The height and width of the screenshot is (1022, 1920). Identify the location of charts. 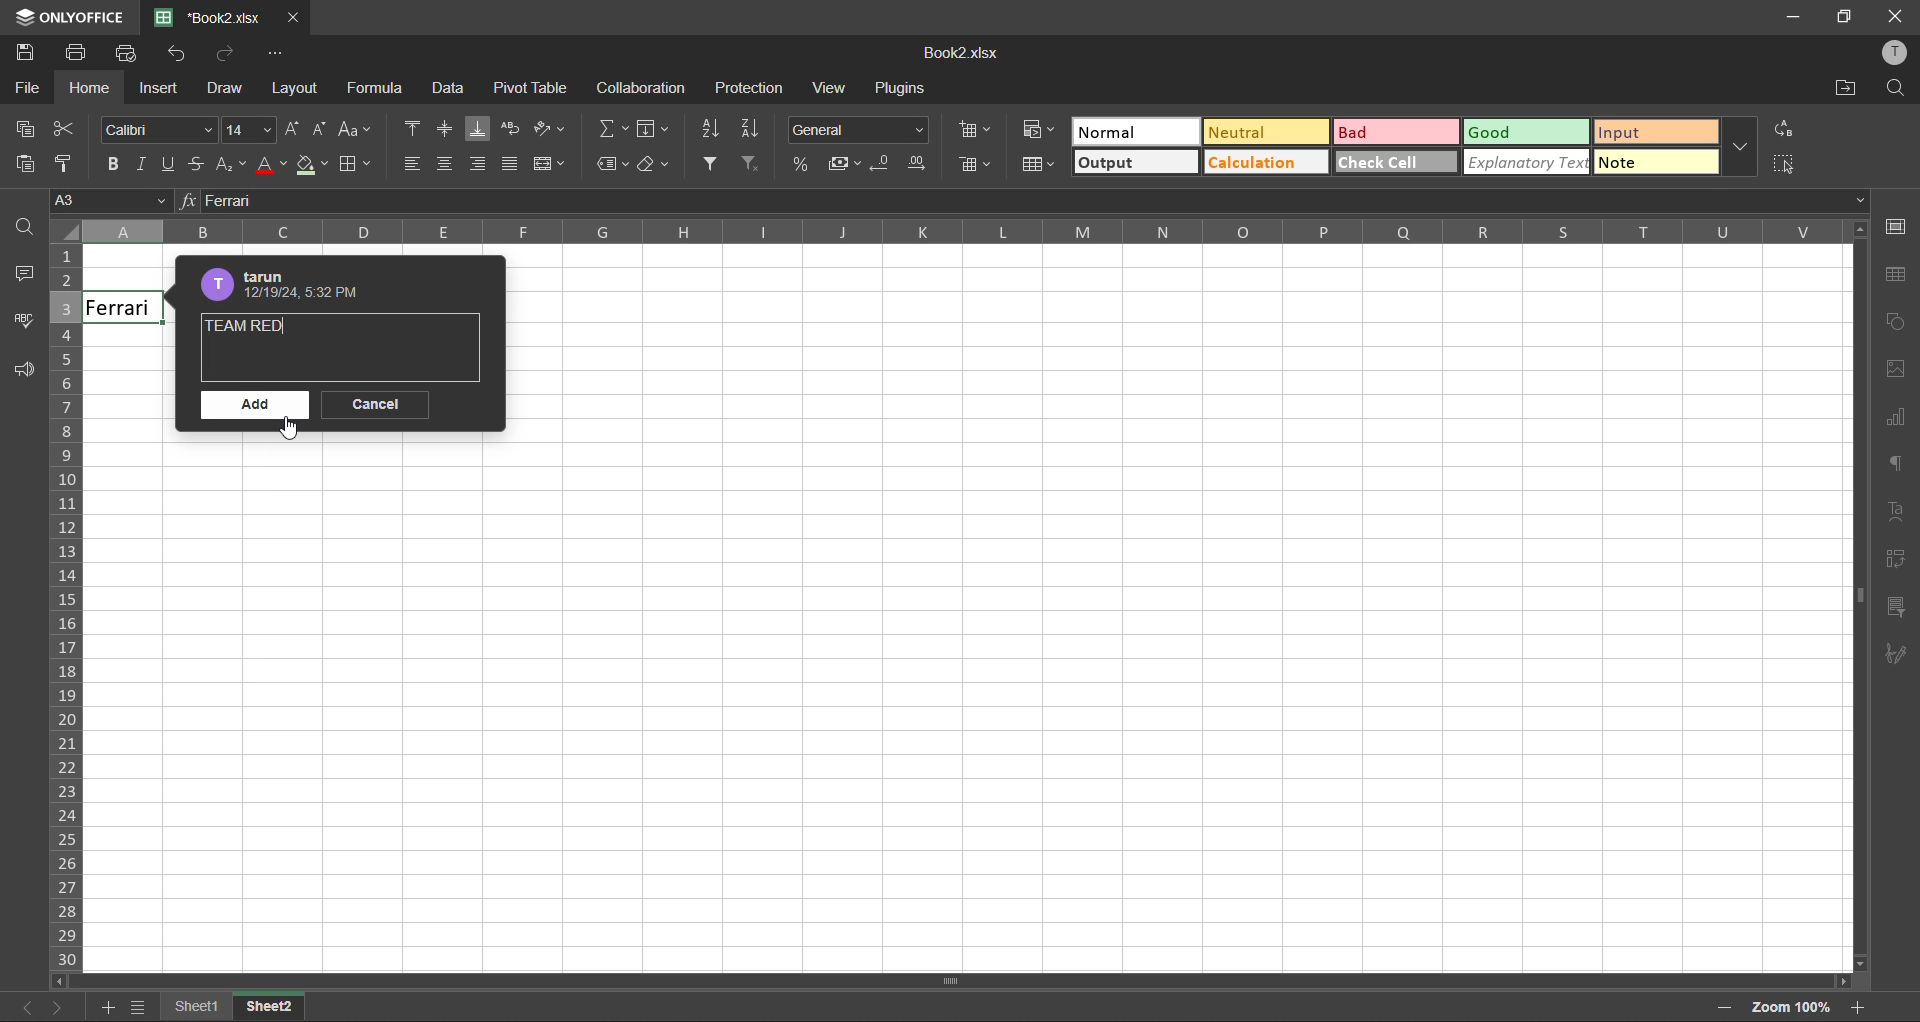
(1898, 423).